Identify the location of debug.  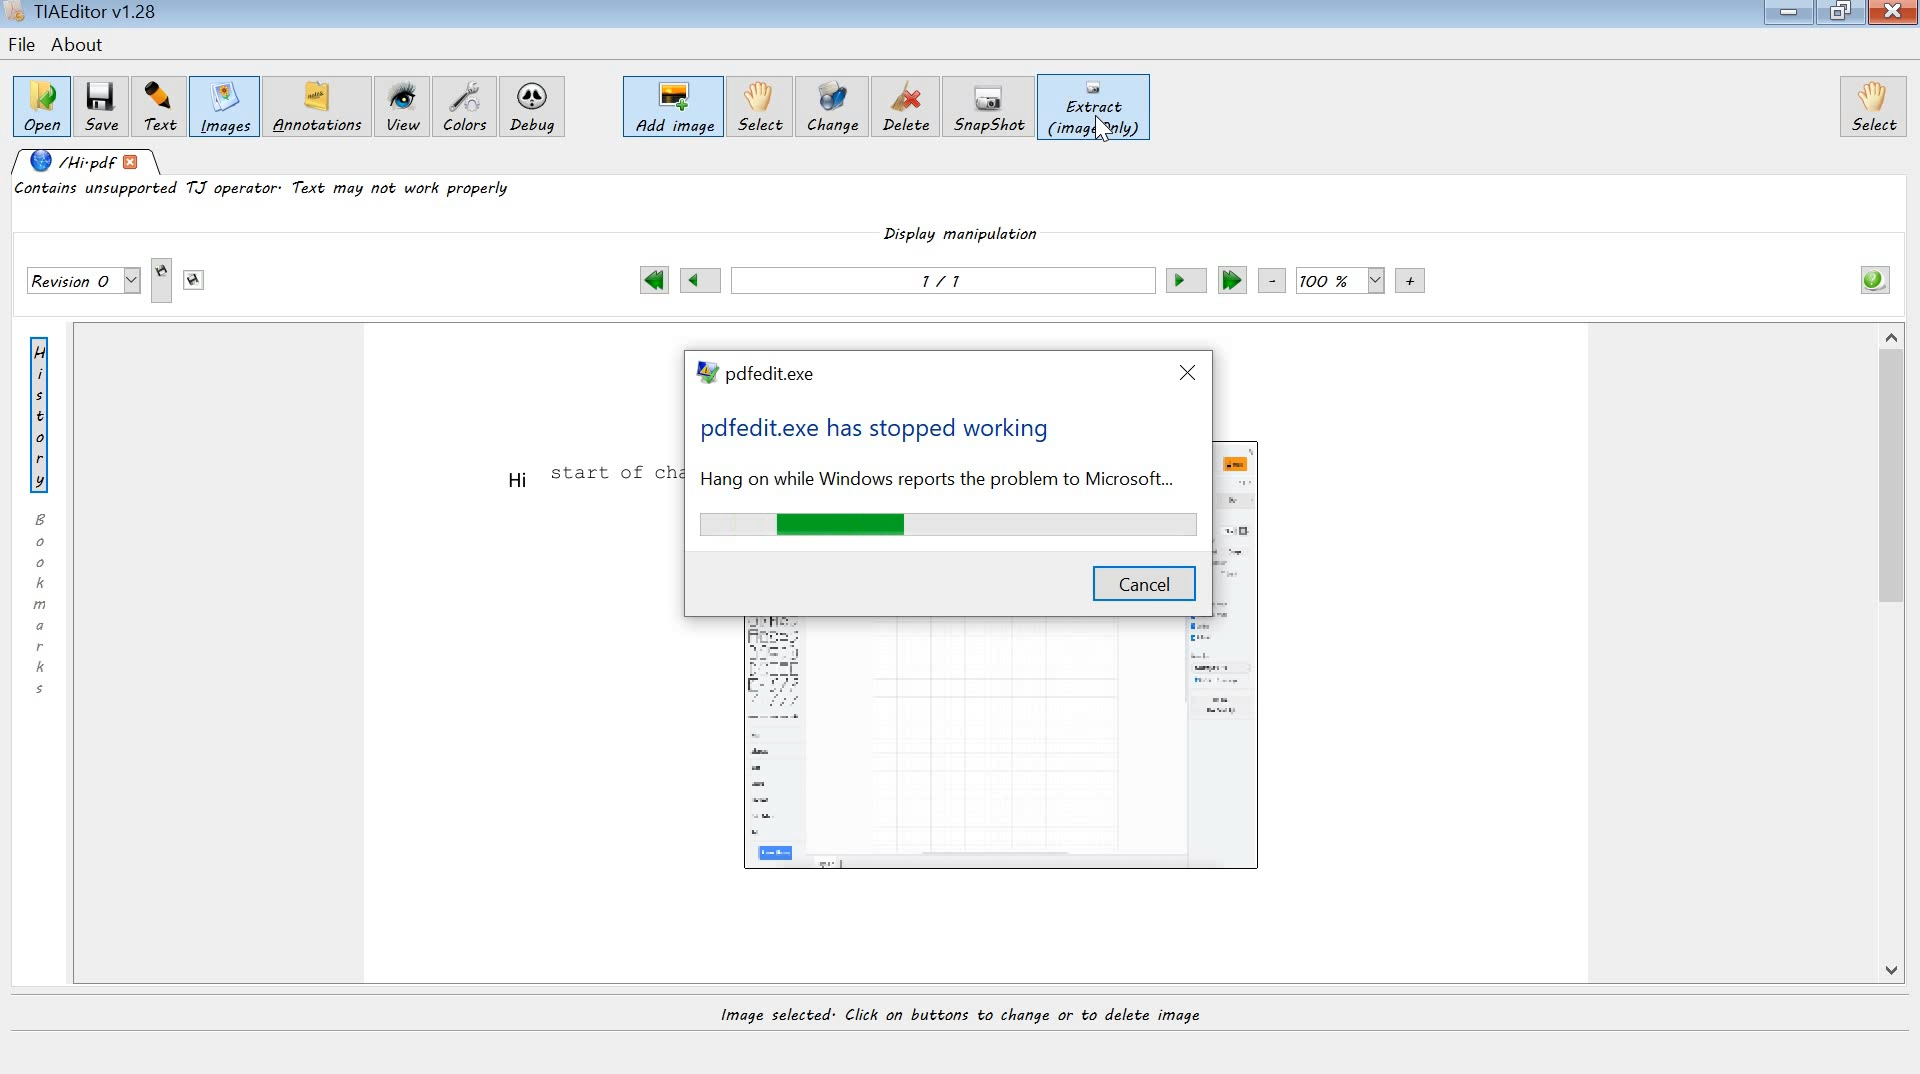
(536, 110).